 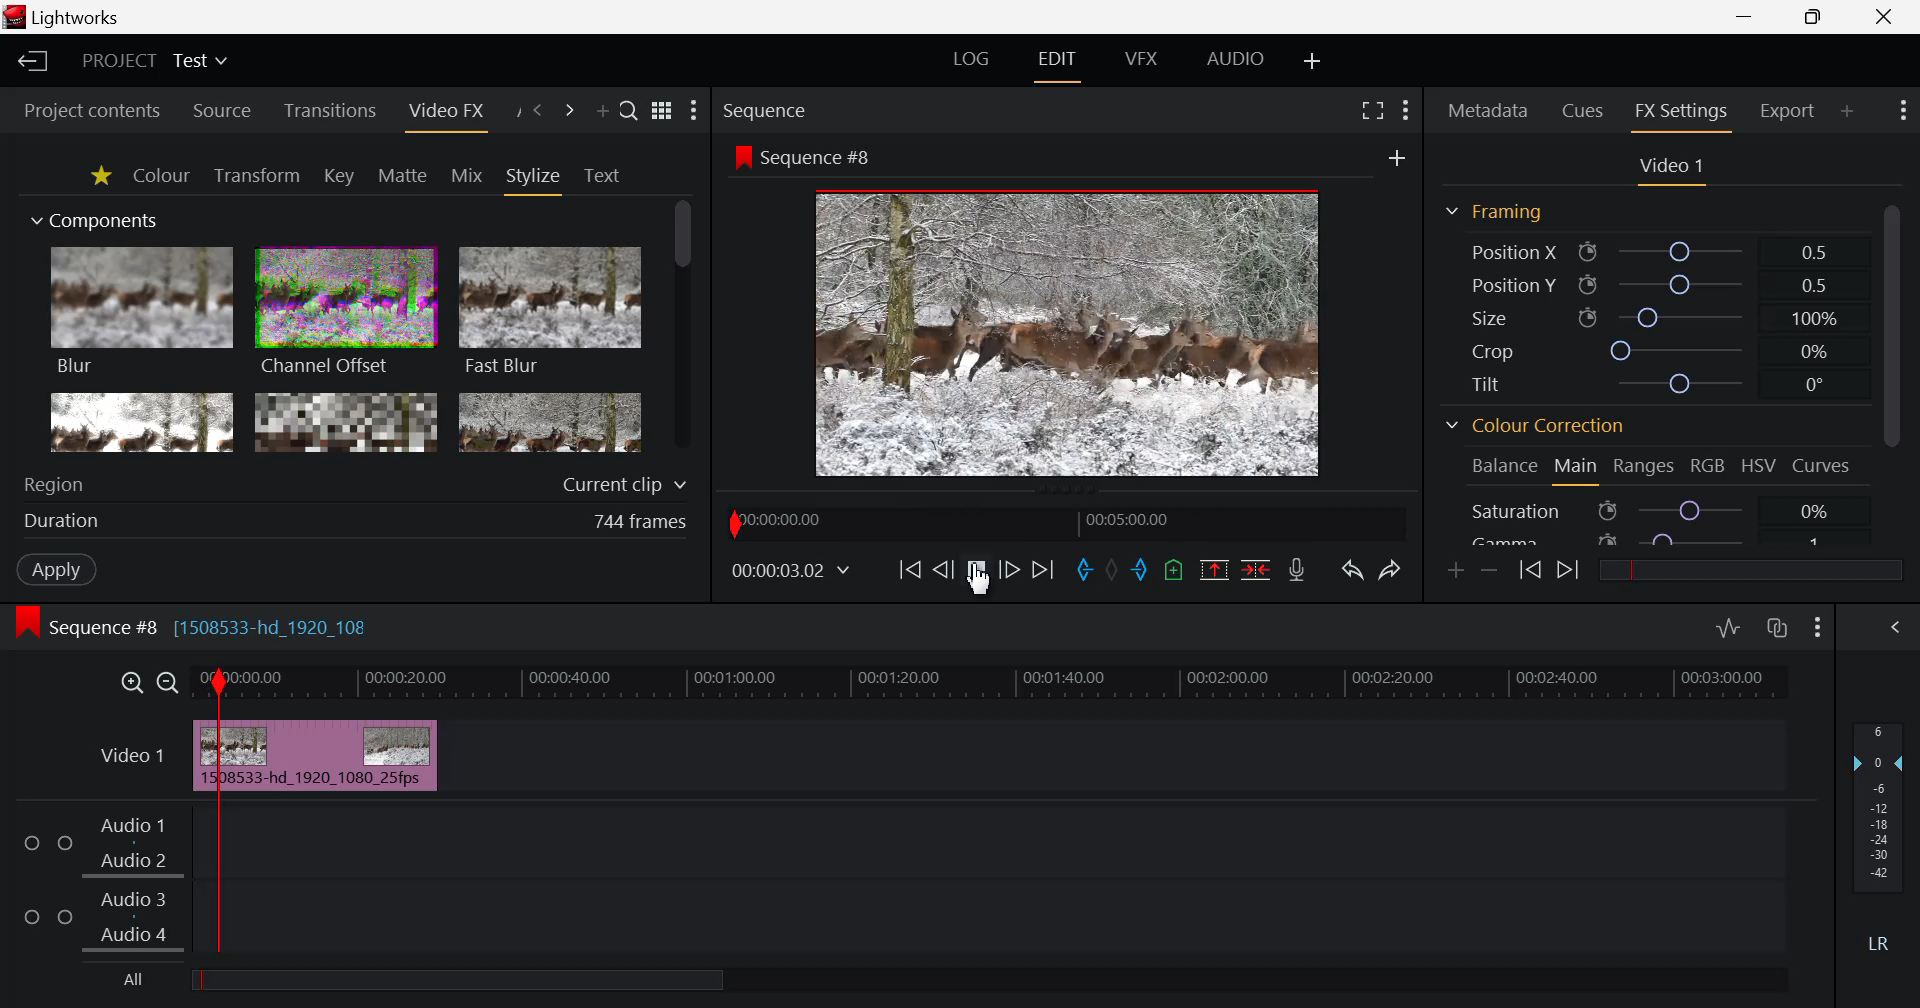 I want to click on Colour Correction, so click(x=1535, y=427).